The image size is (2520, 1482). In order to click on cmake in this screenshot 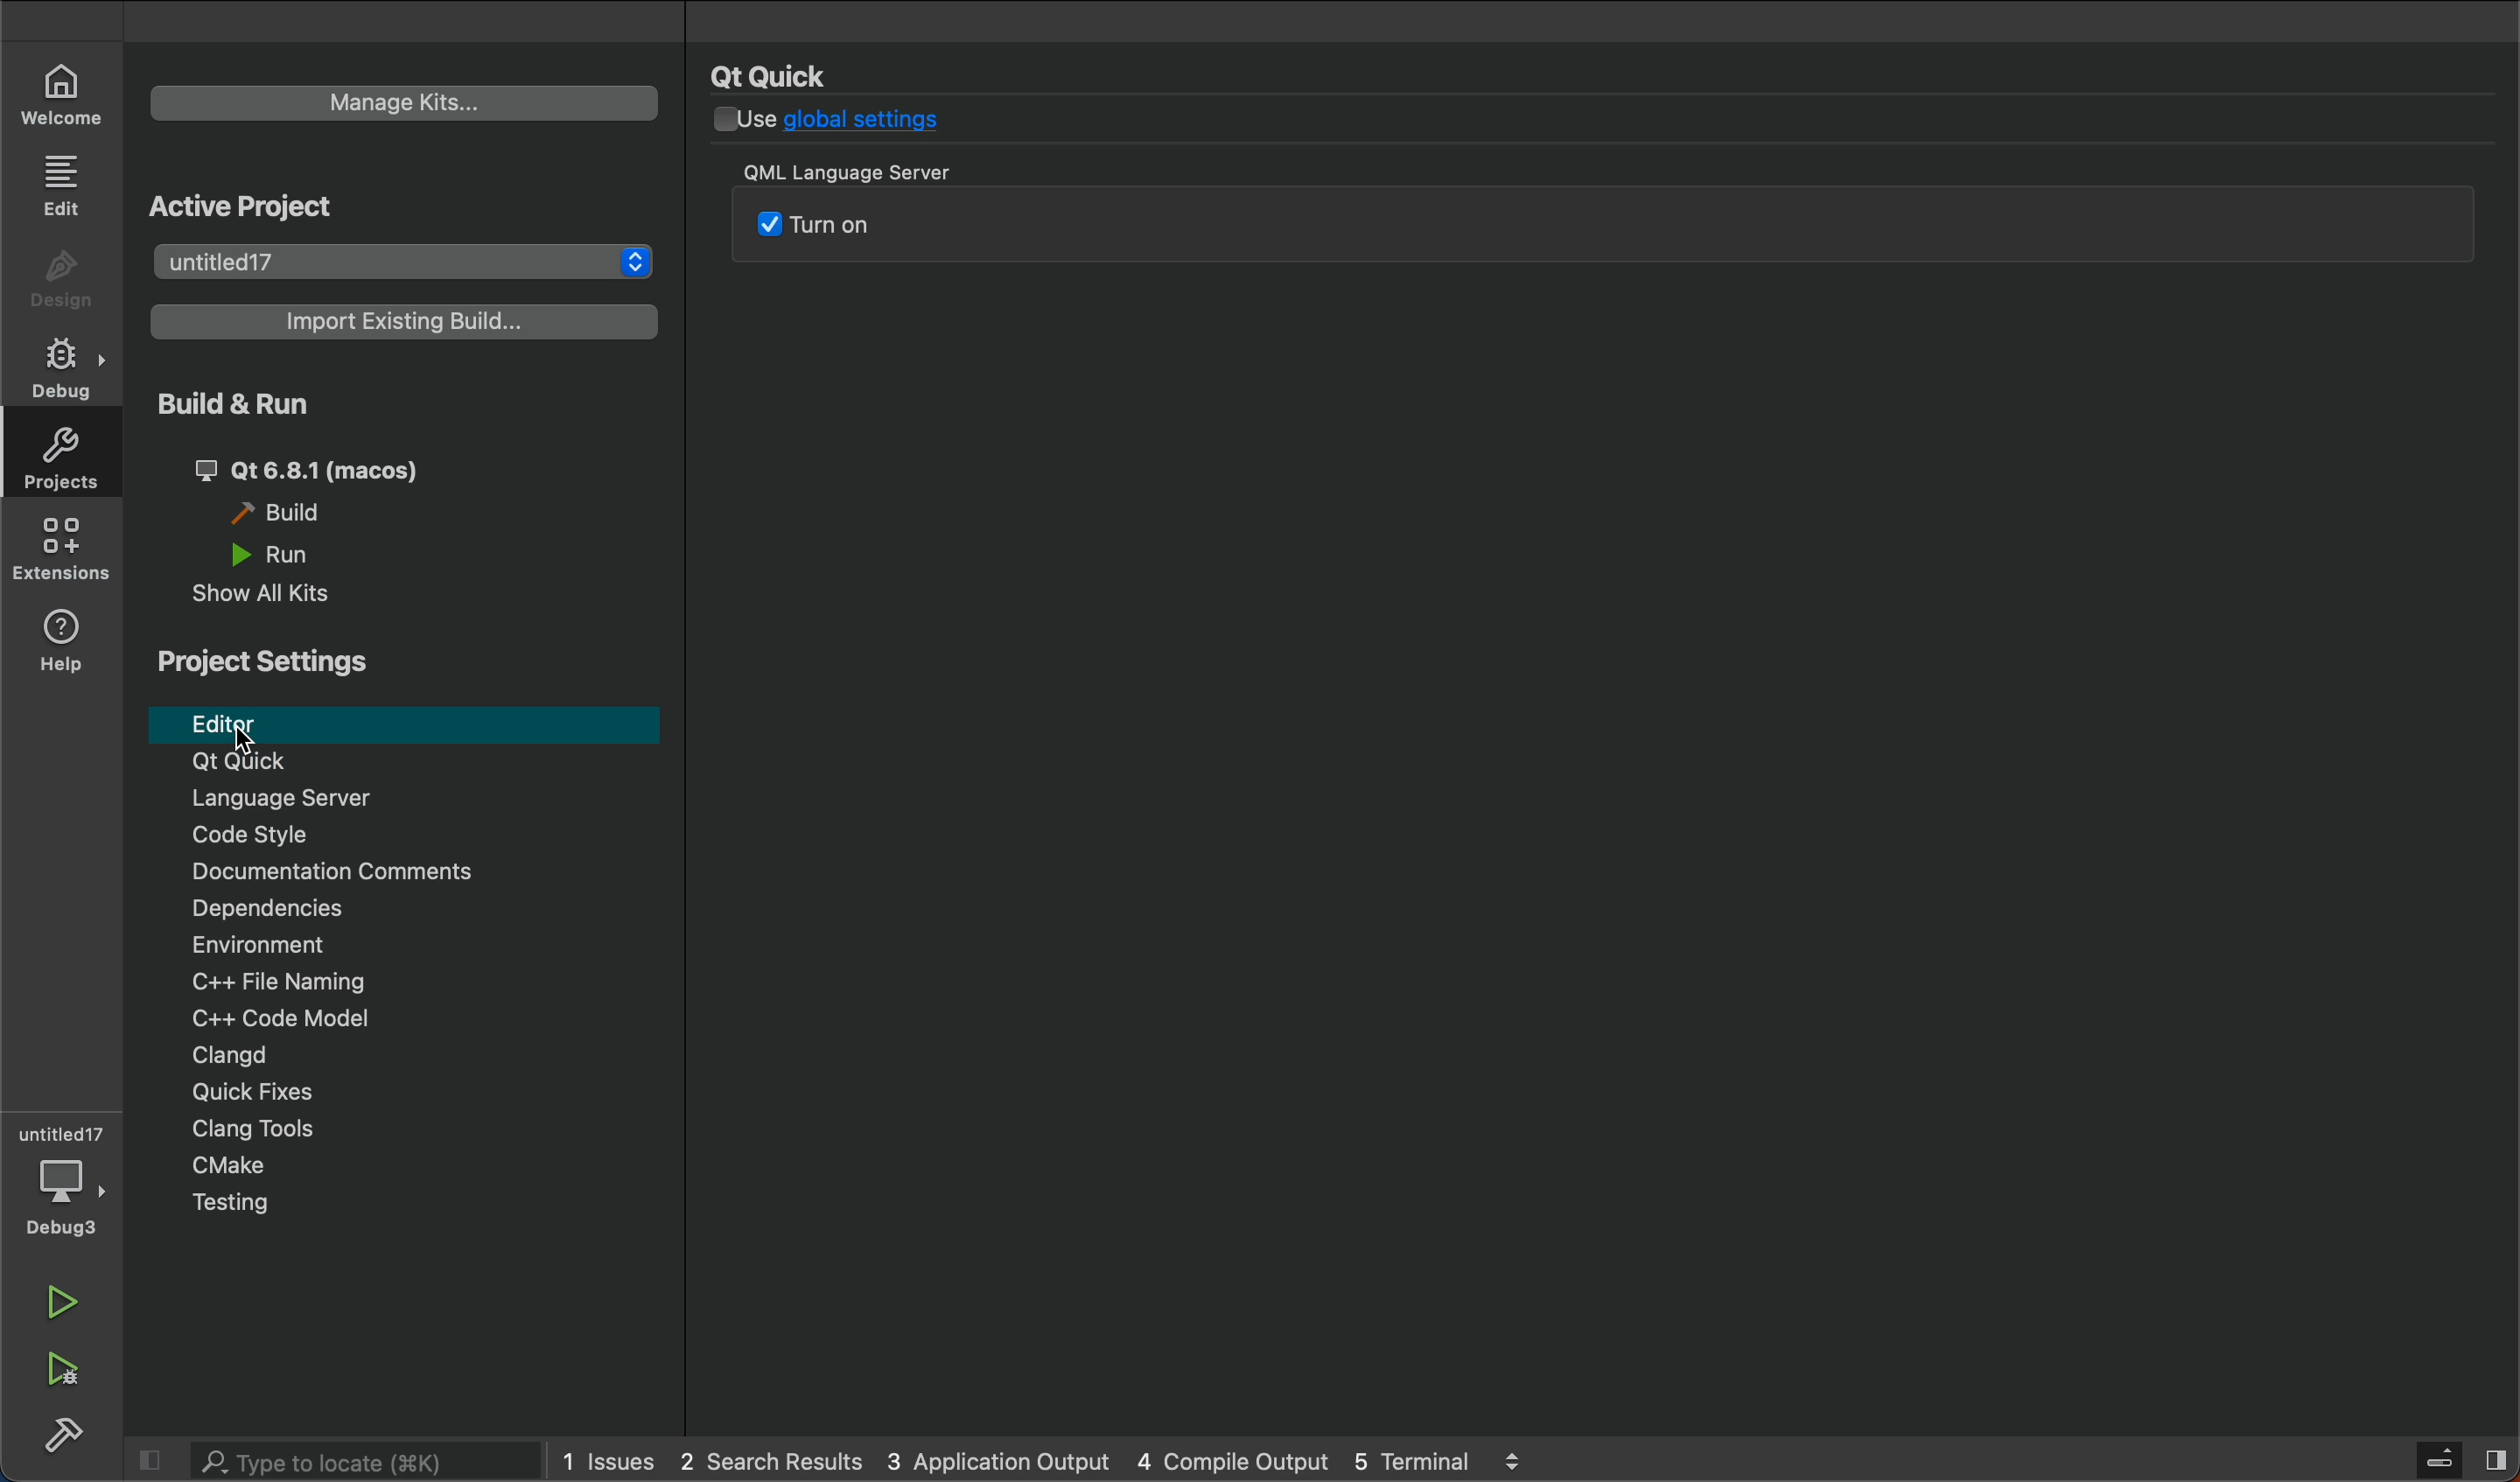, I will do `click(383, 1168)`.